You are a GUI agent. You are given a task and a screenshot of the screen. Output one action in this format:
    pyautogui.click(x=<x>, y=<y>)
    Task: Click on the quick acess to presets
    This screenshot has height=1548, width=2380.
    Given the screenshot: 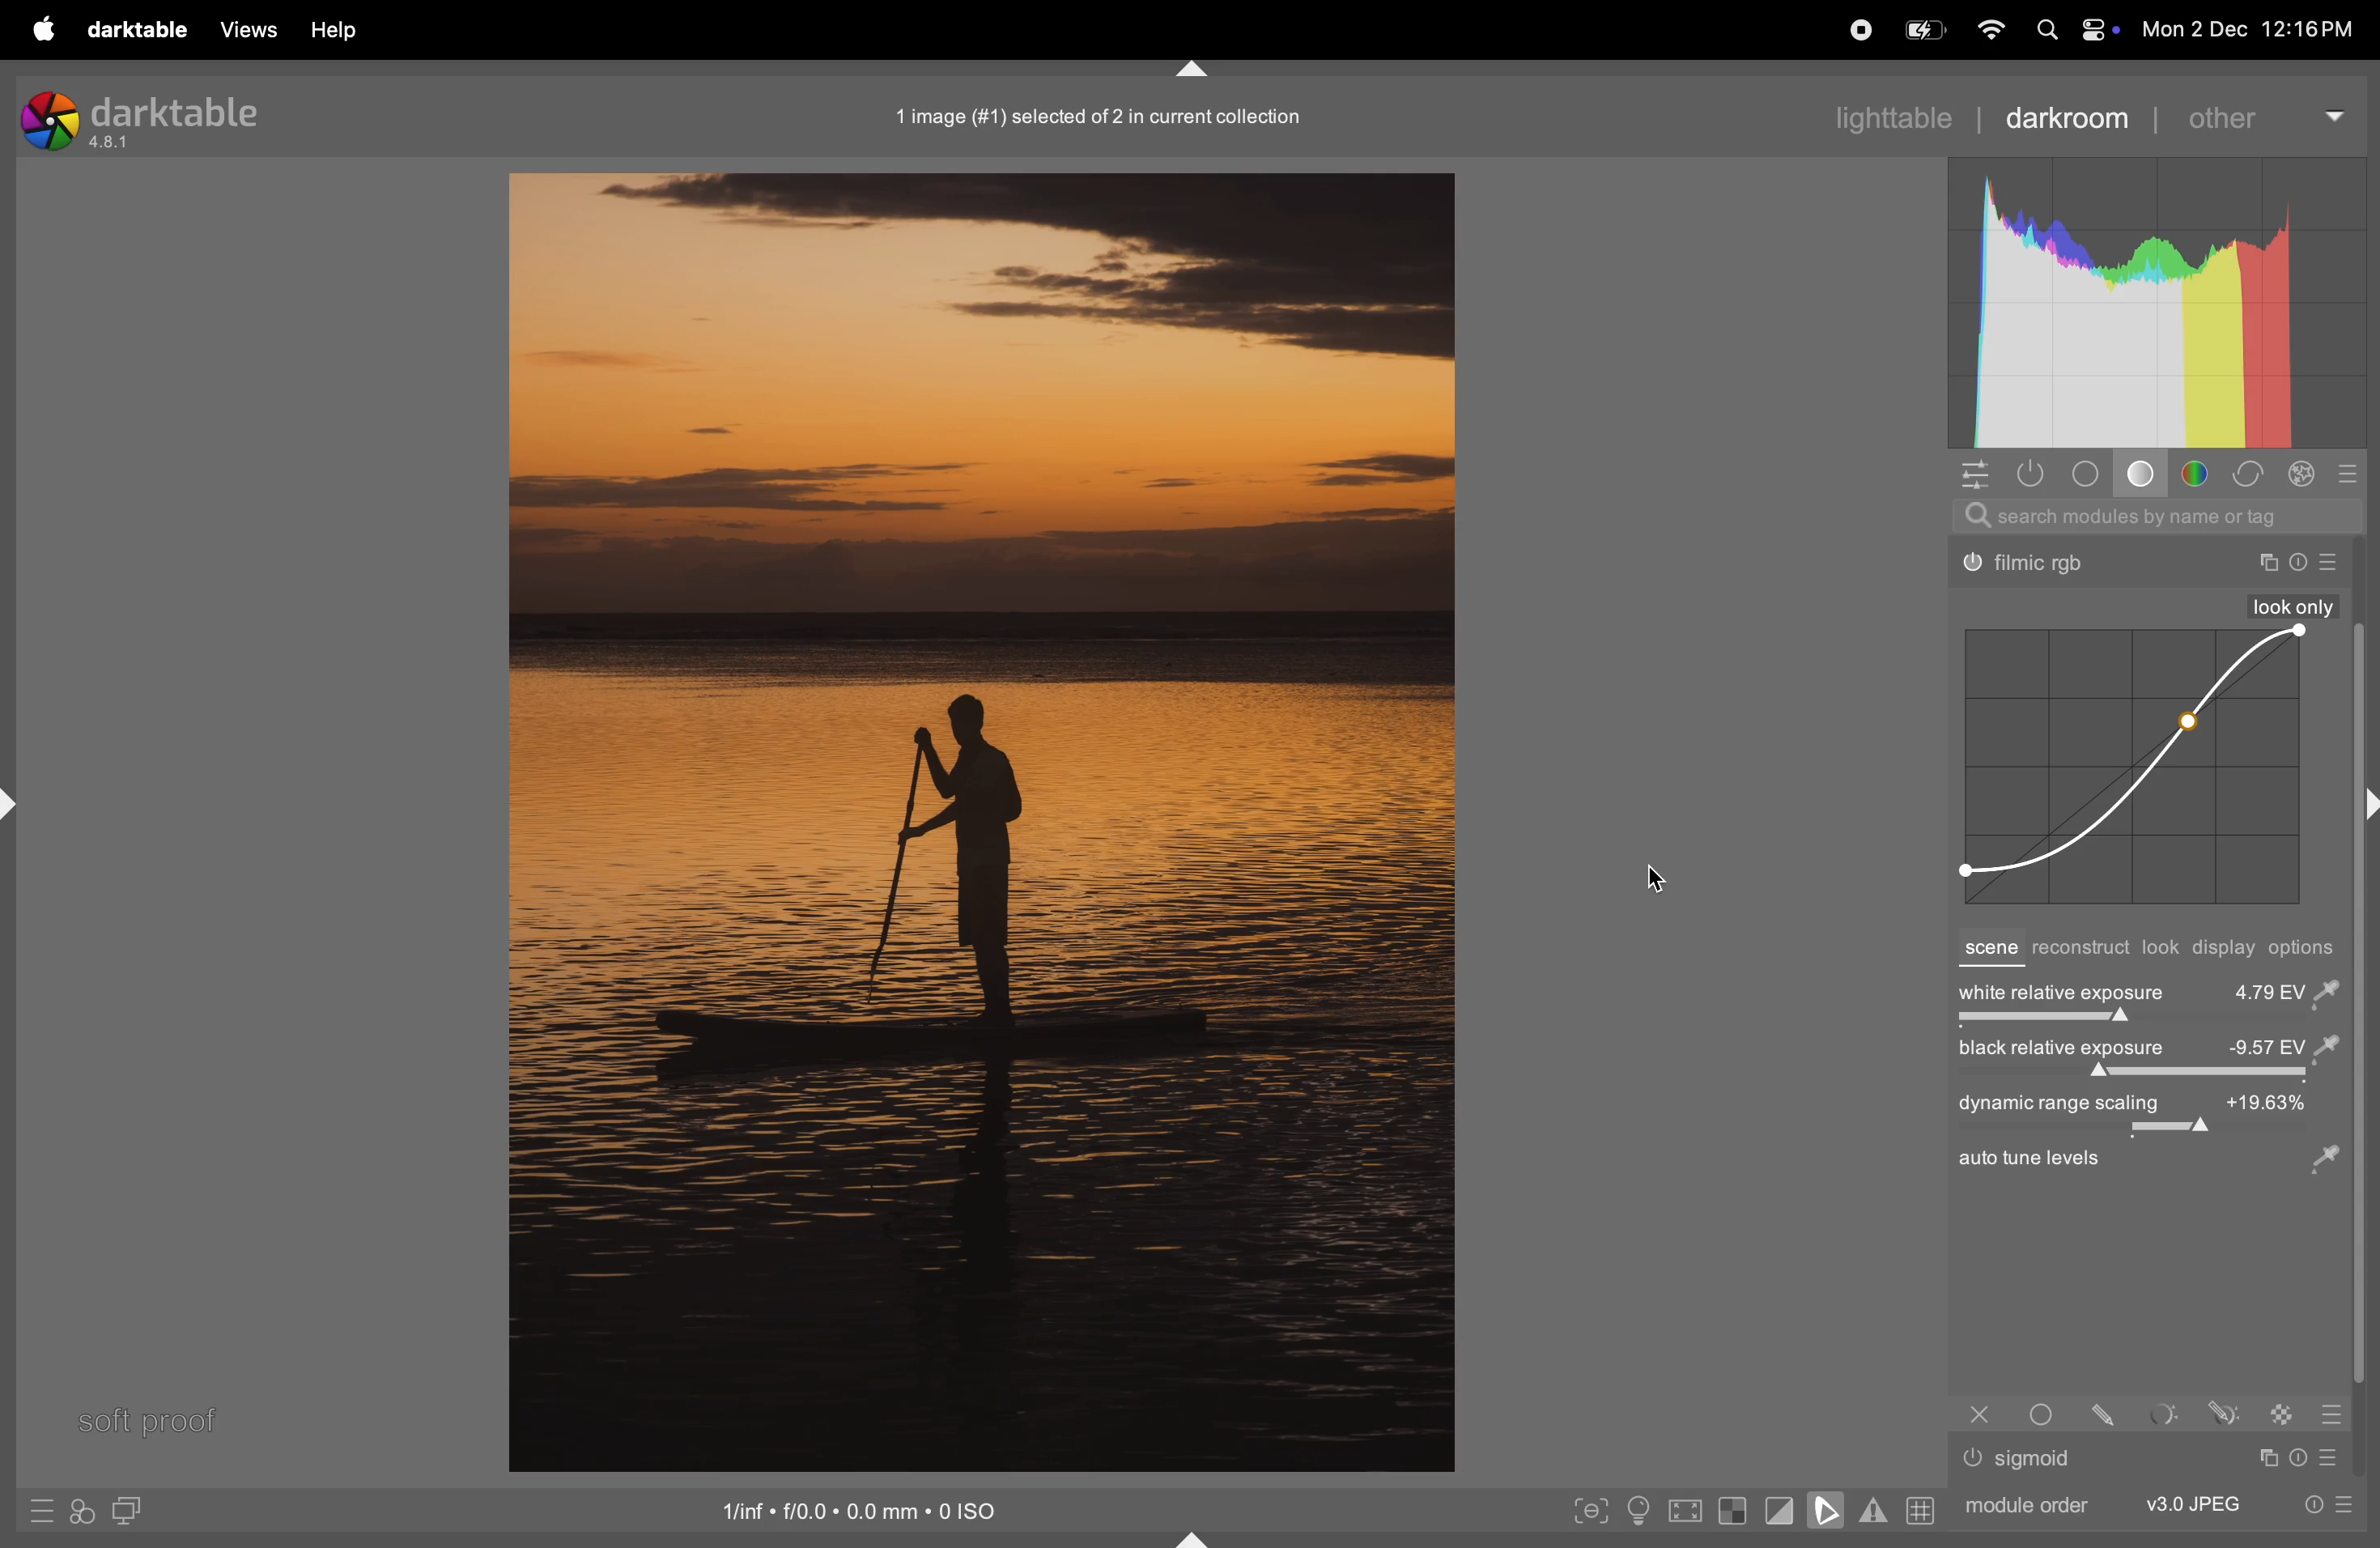 What is the action you would take?
    pyautogui.click(x=41, y=1510)
    